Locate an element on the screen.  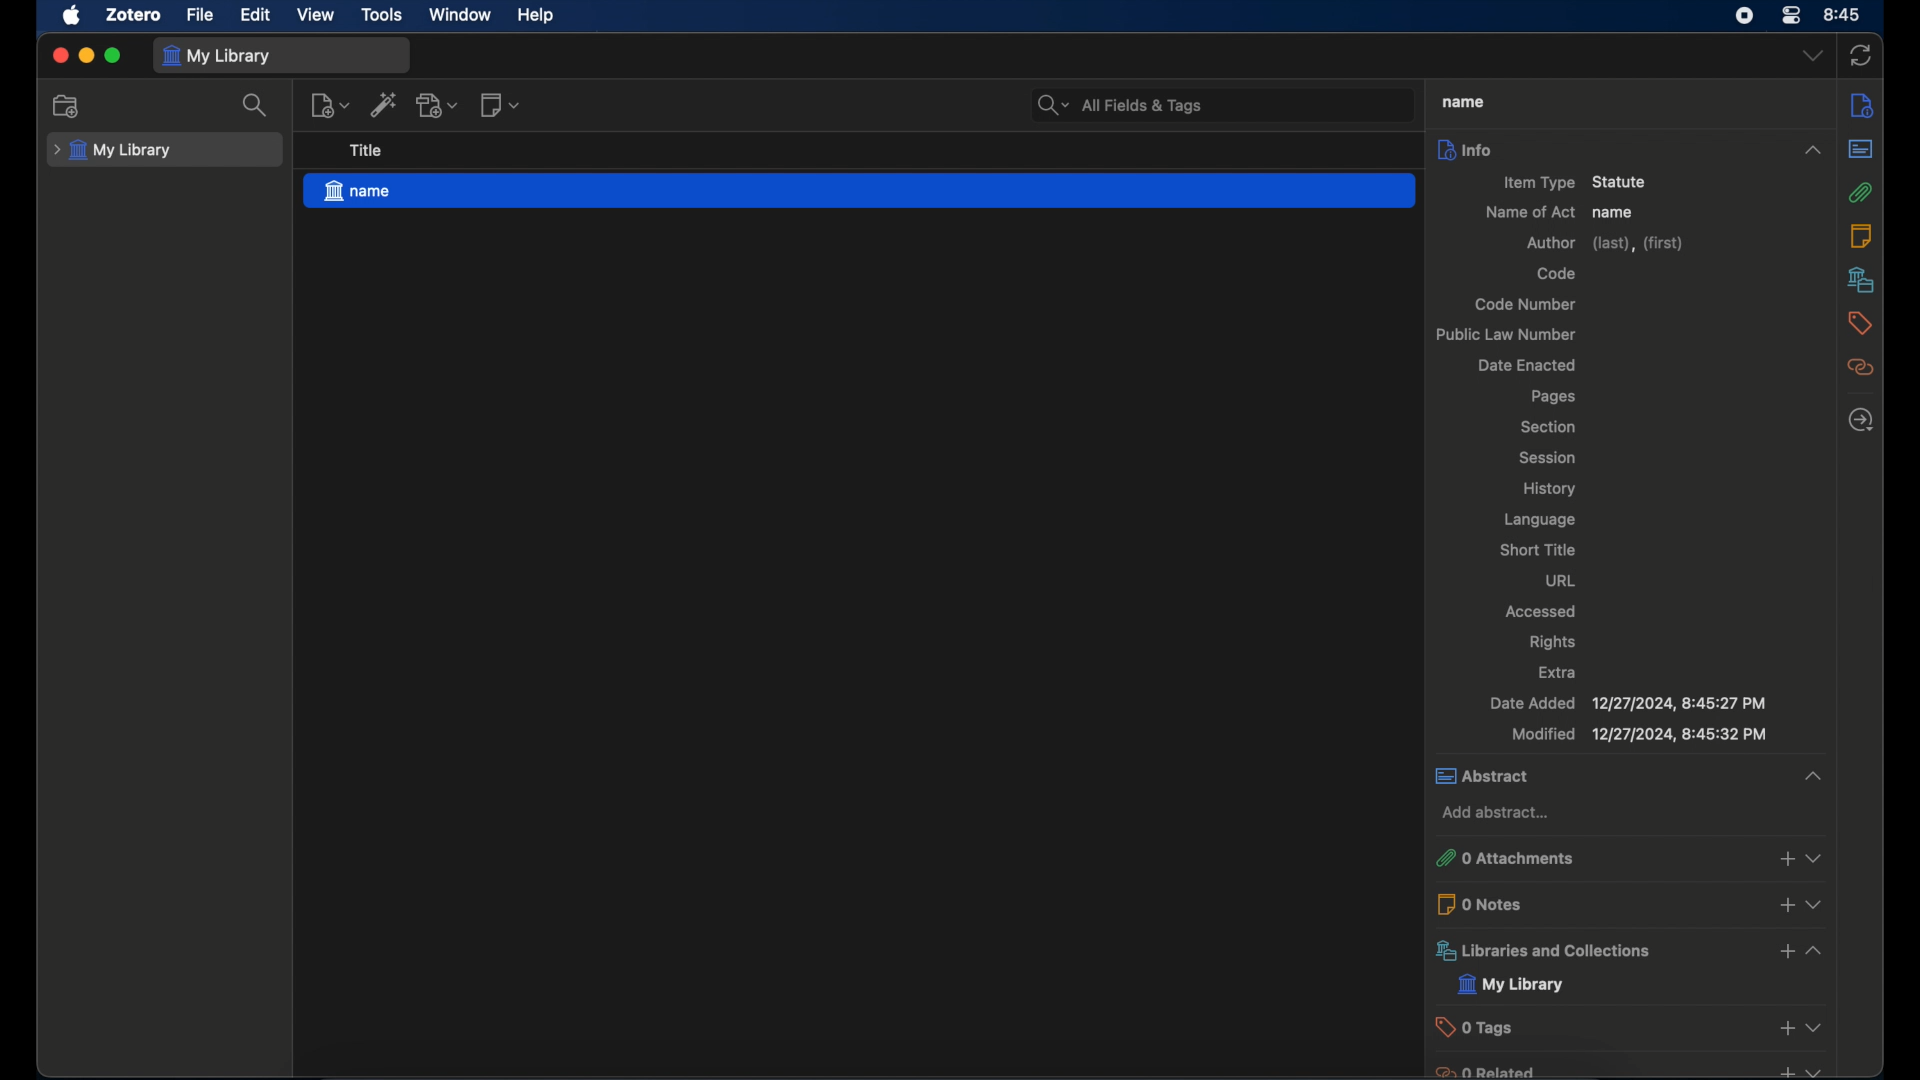
name is located at coordinates (1463, 101).